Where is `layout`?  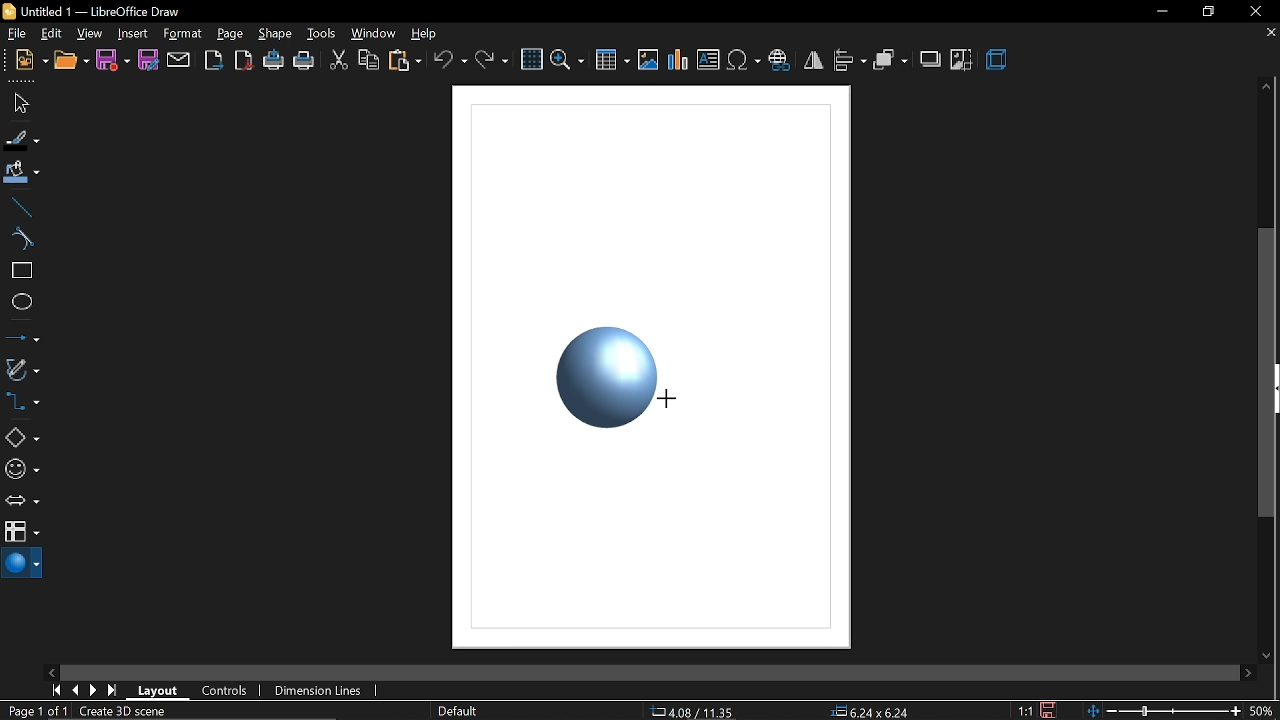
layout is located at coordinates (162, 691).